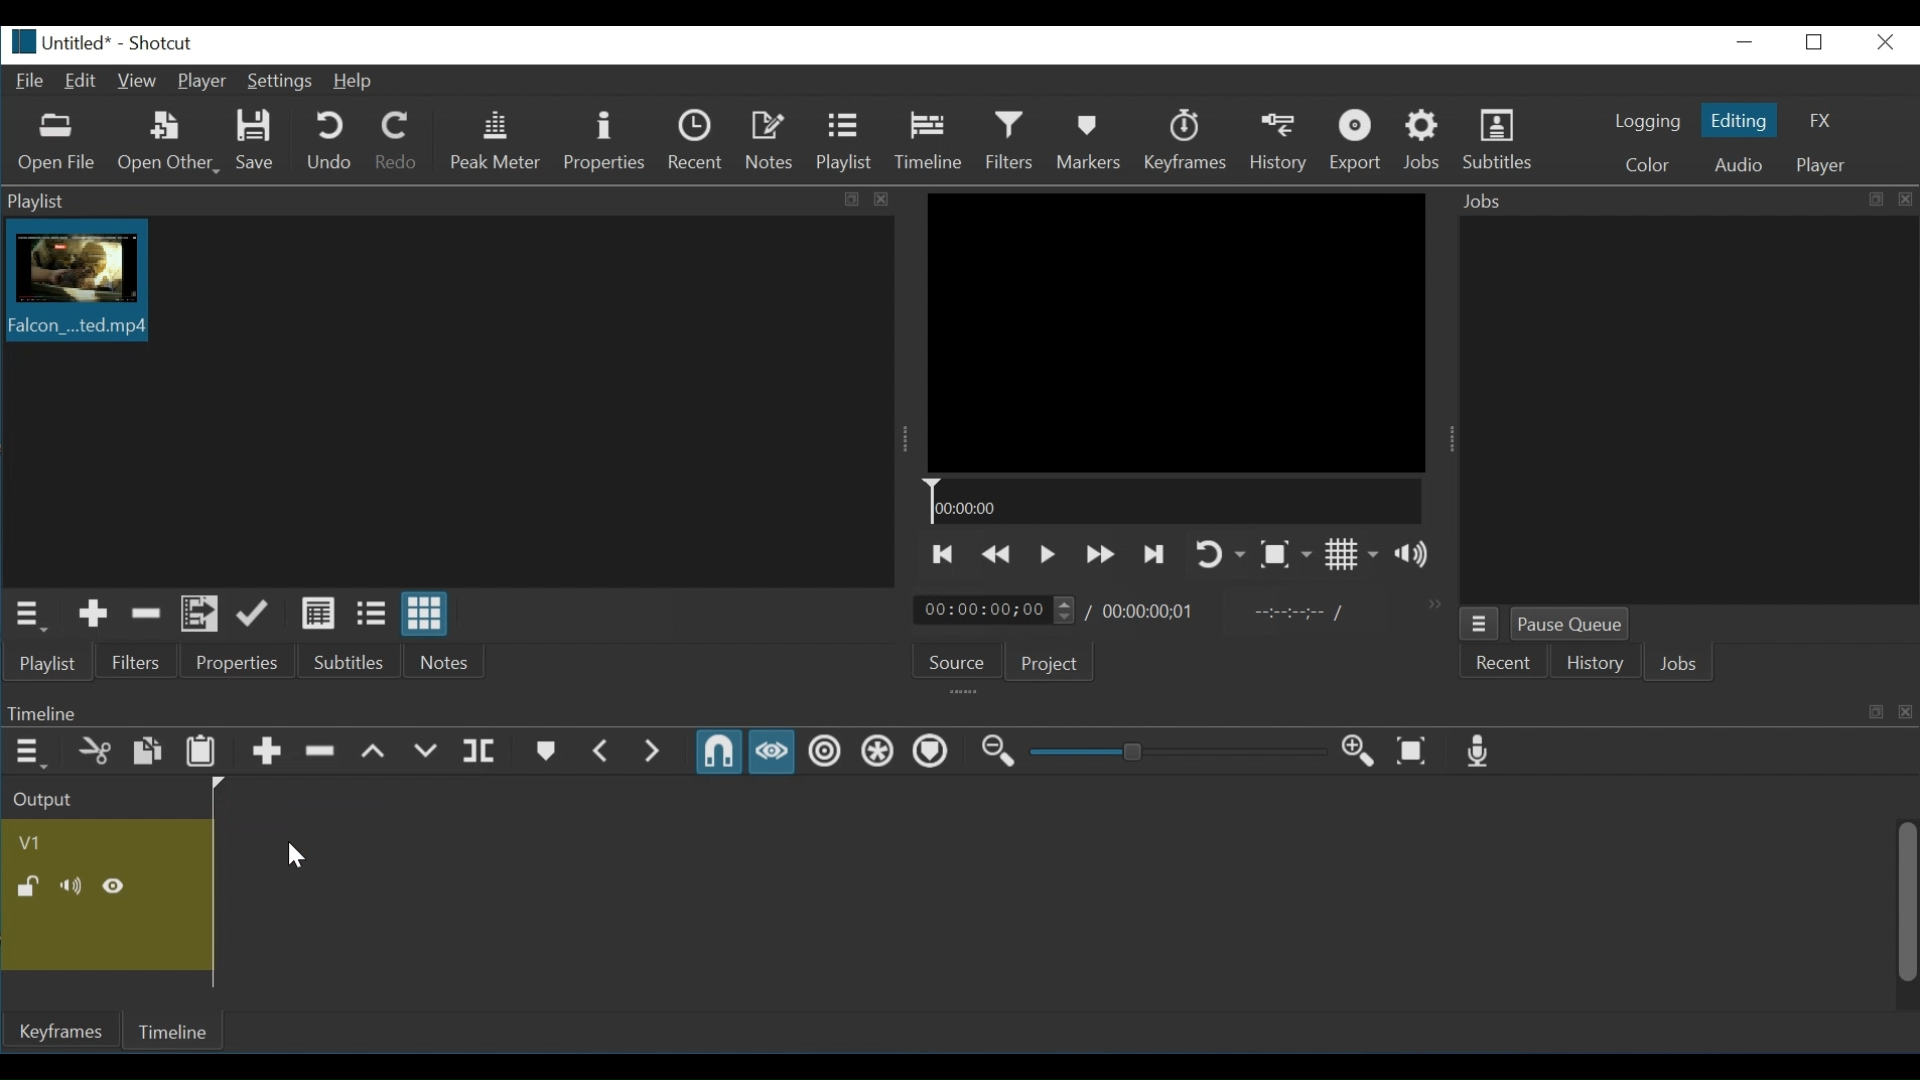 The image size is (1920, 1080). What do you see at coordinates (95, 615) in the screenshot?
I see `Add the source to the playlist` at bounding box center [95, 615].